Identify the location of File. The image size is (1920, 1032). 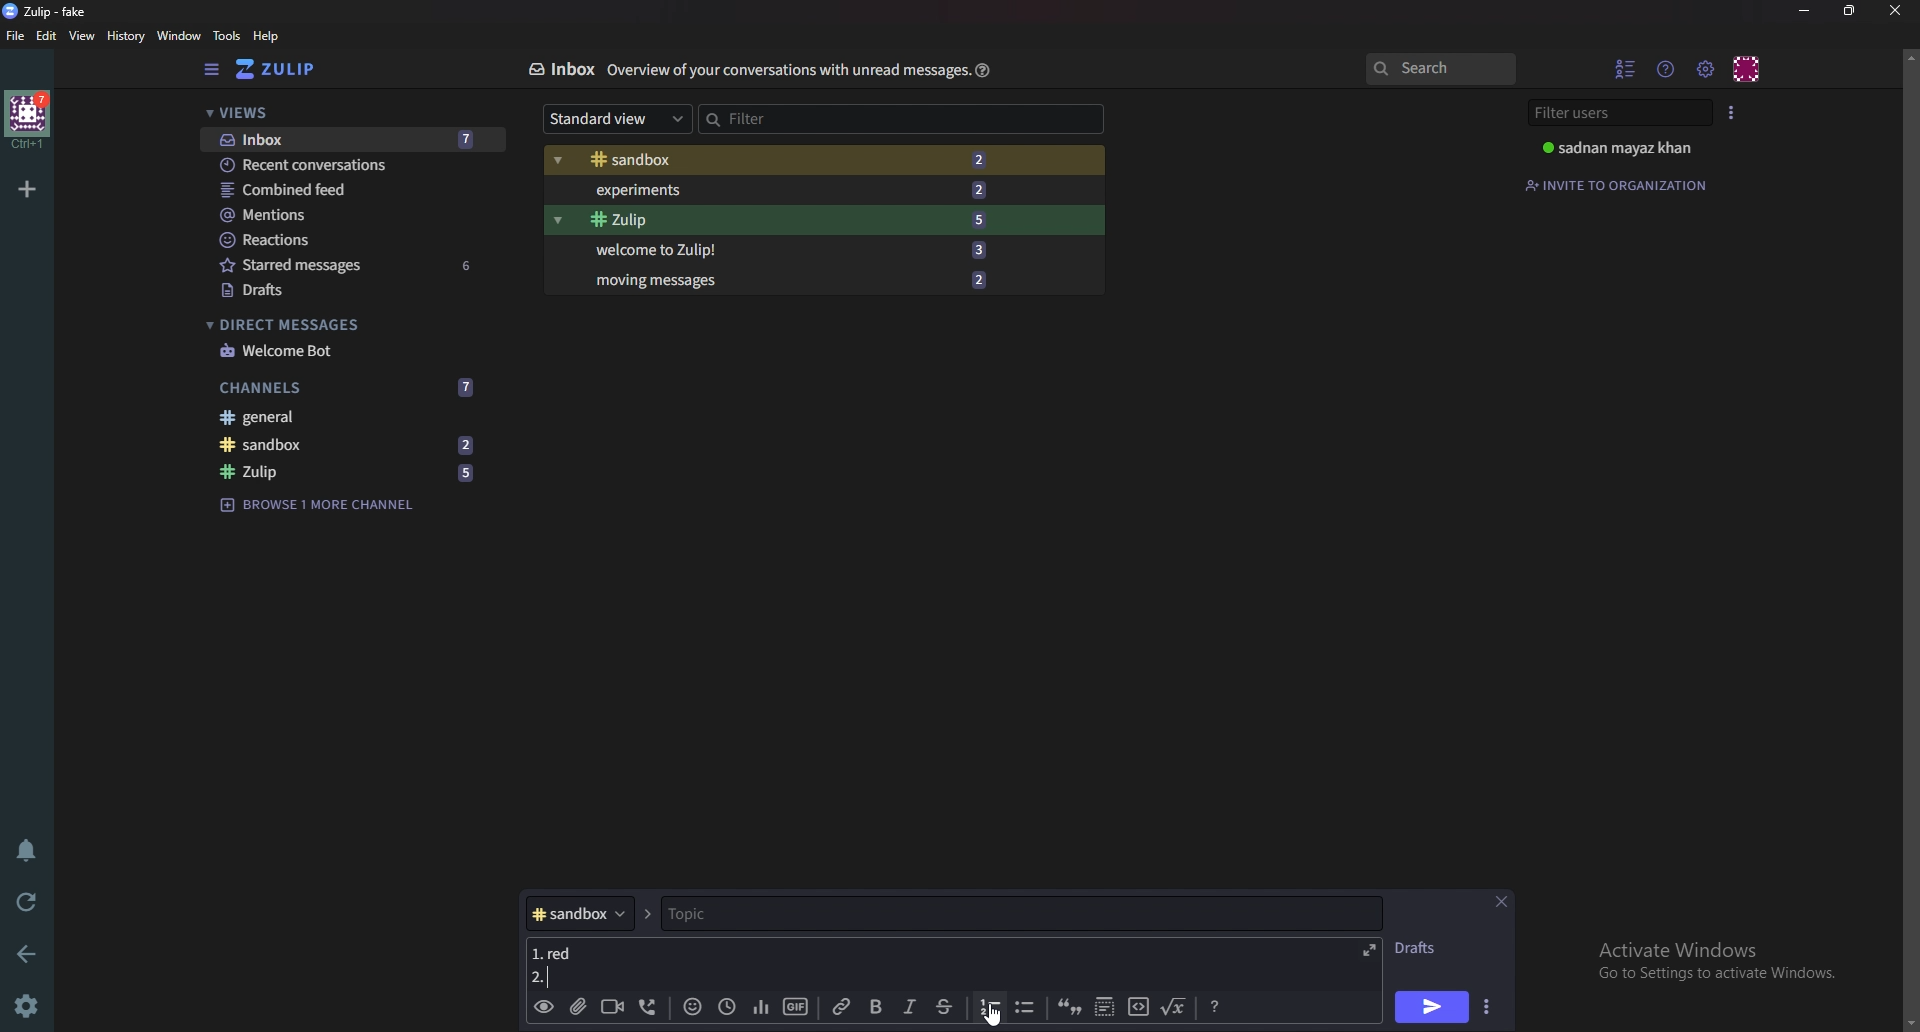
(16, 37).